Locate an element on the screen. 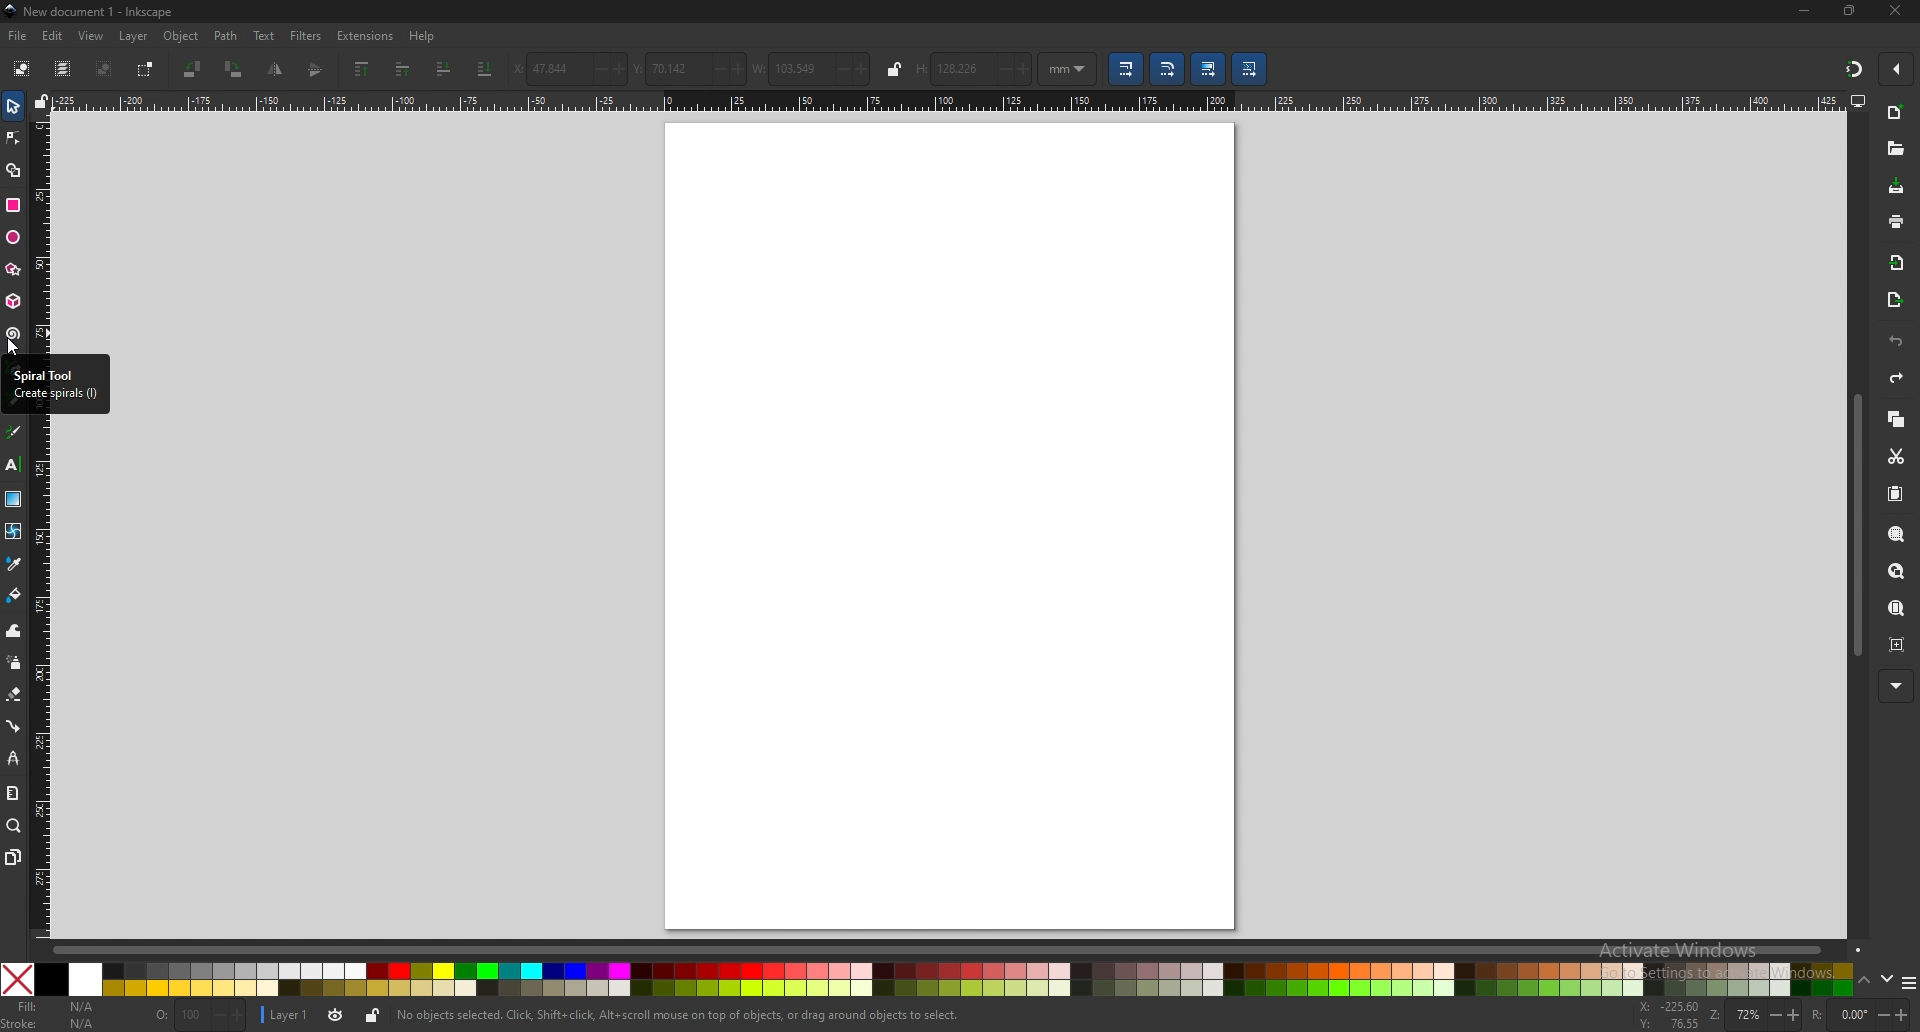 The width and height of the screenshot is (1920, 1032). copy is located at coordinates (1896, 418).